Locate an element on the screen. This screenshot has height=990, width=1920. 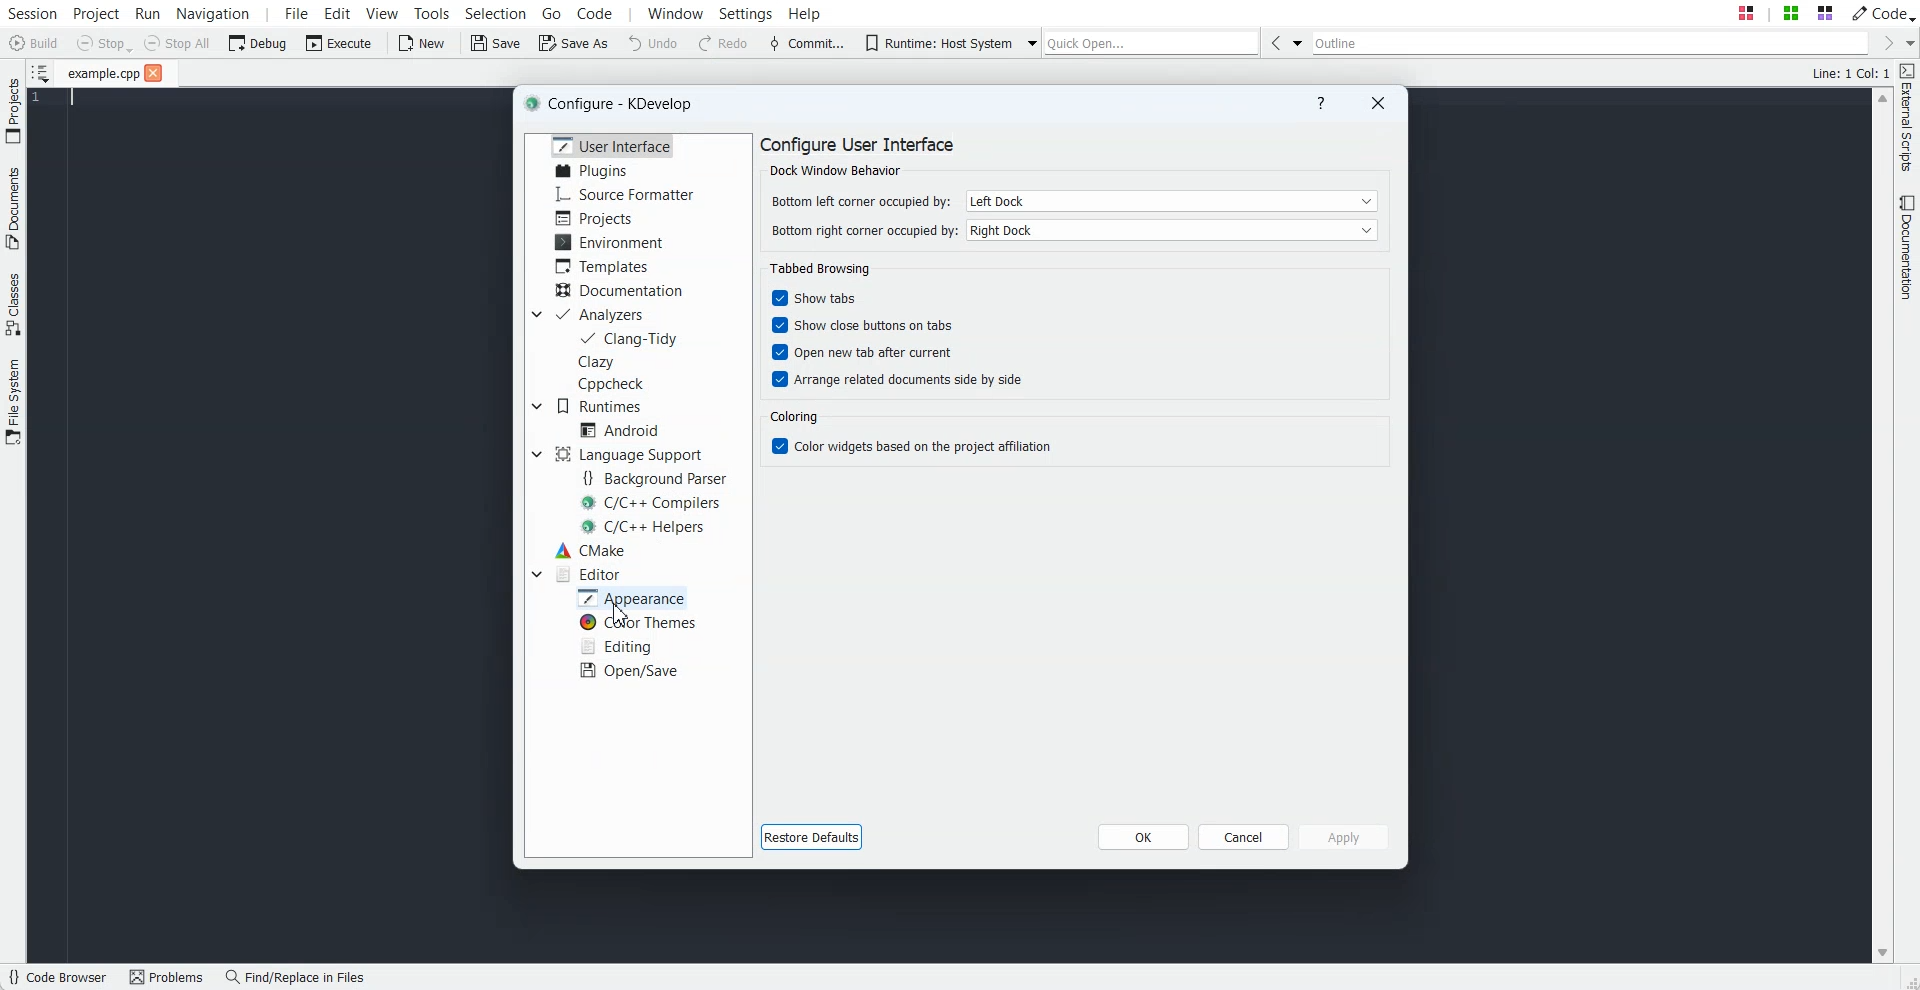
Documentation is located at coordinates (1908, 247).